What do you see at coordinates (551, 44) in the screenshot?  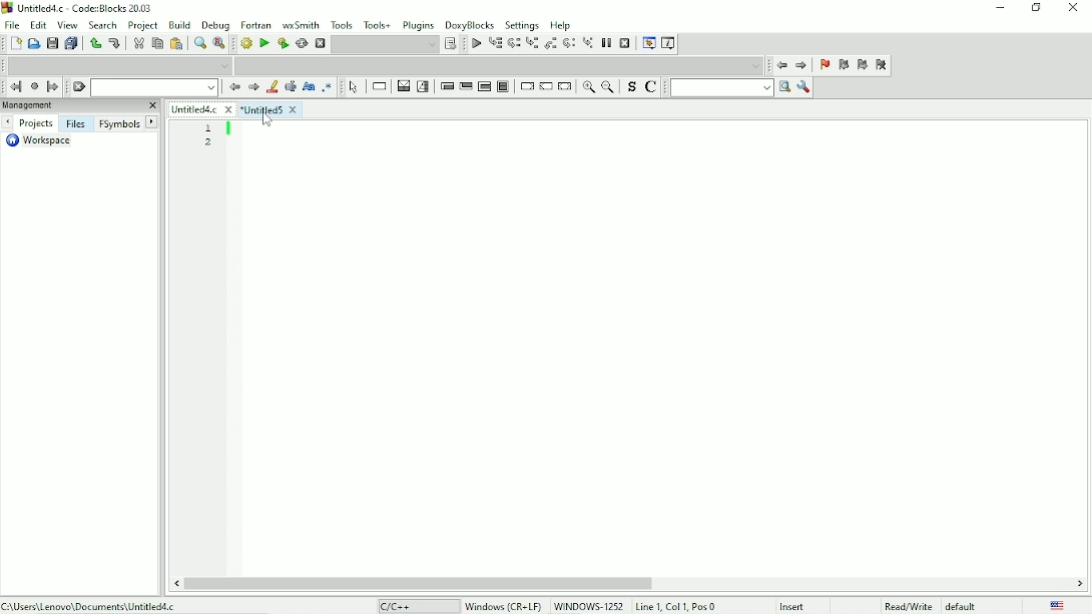 I see `Step out` at bounding box center [551, 44].